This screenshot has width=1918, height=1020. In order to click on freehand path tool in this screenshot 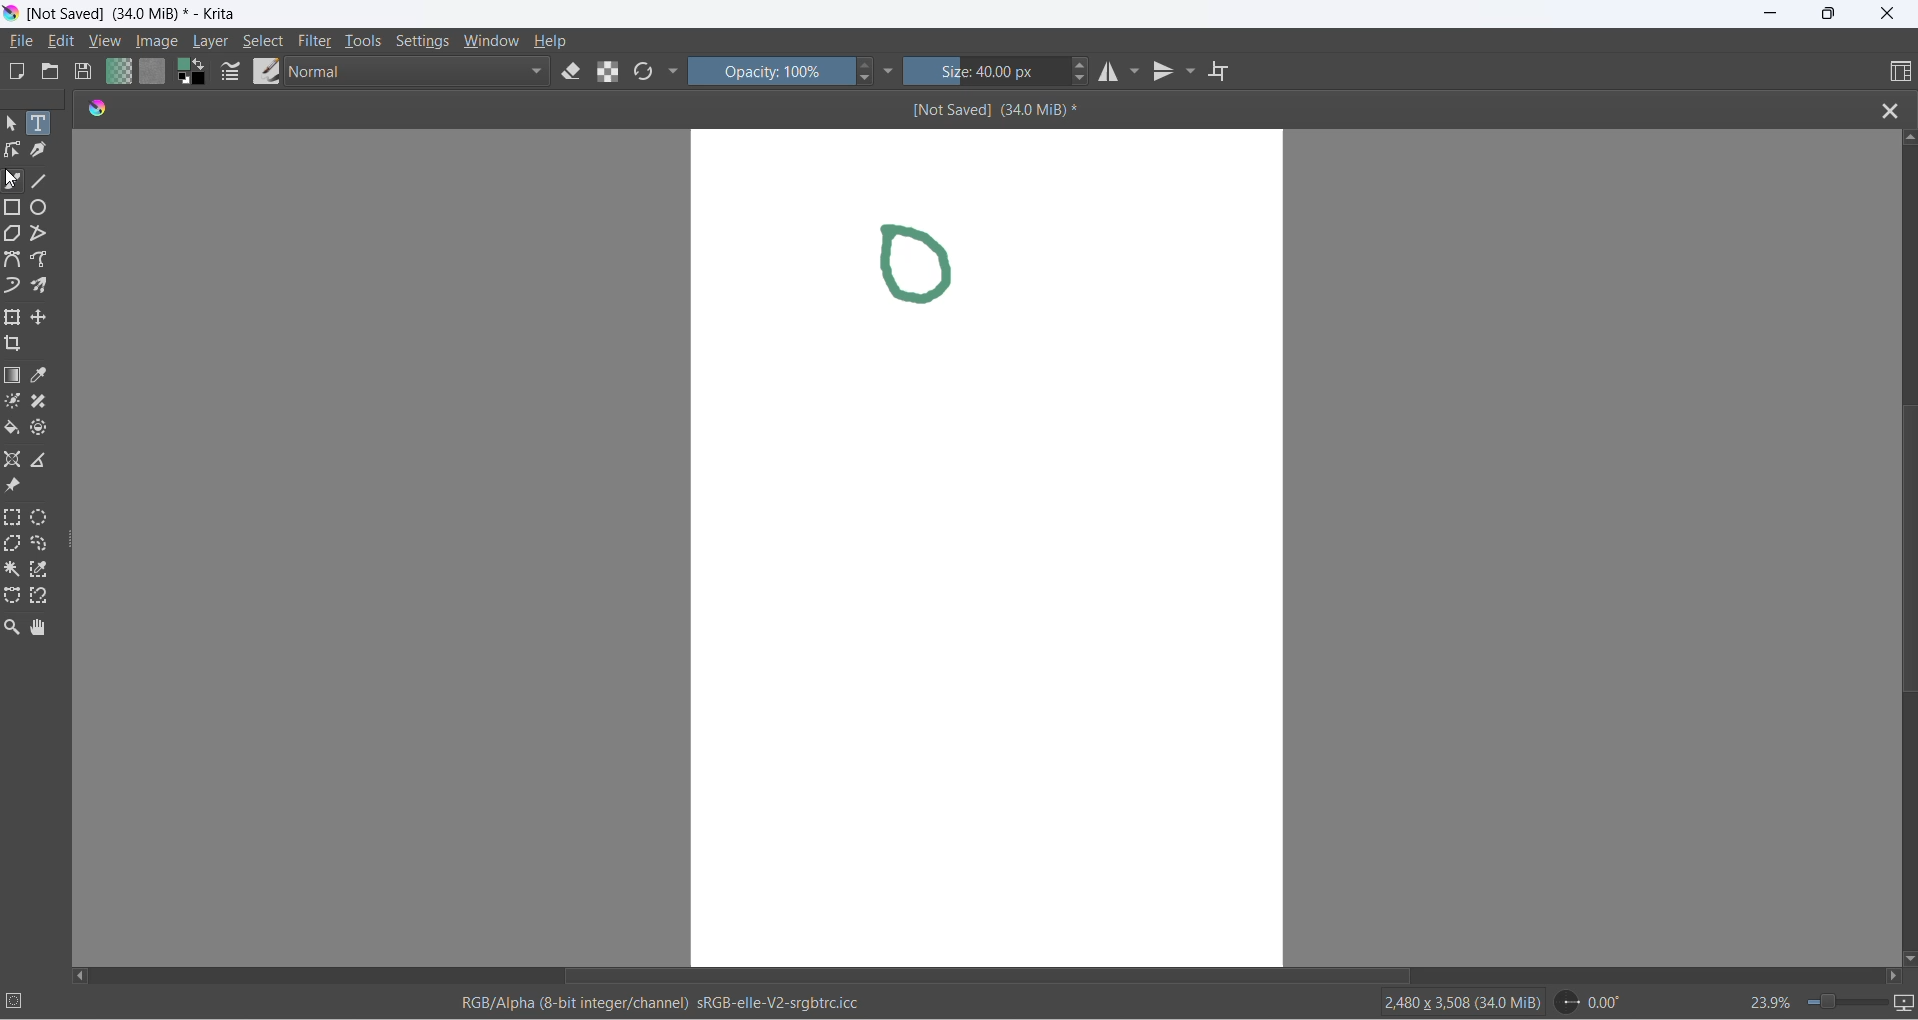, I will do `click(47, 260)`.